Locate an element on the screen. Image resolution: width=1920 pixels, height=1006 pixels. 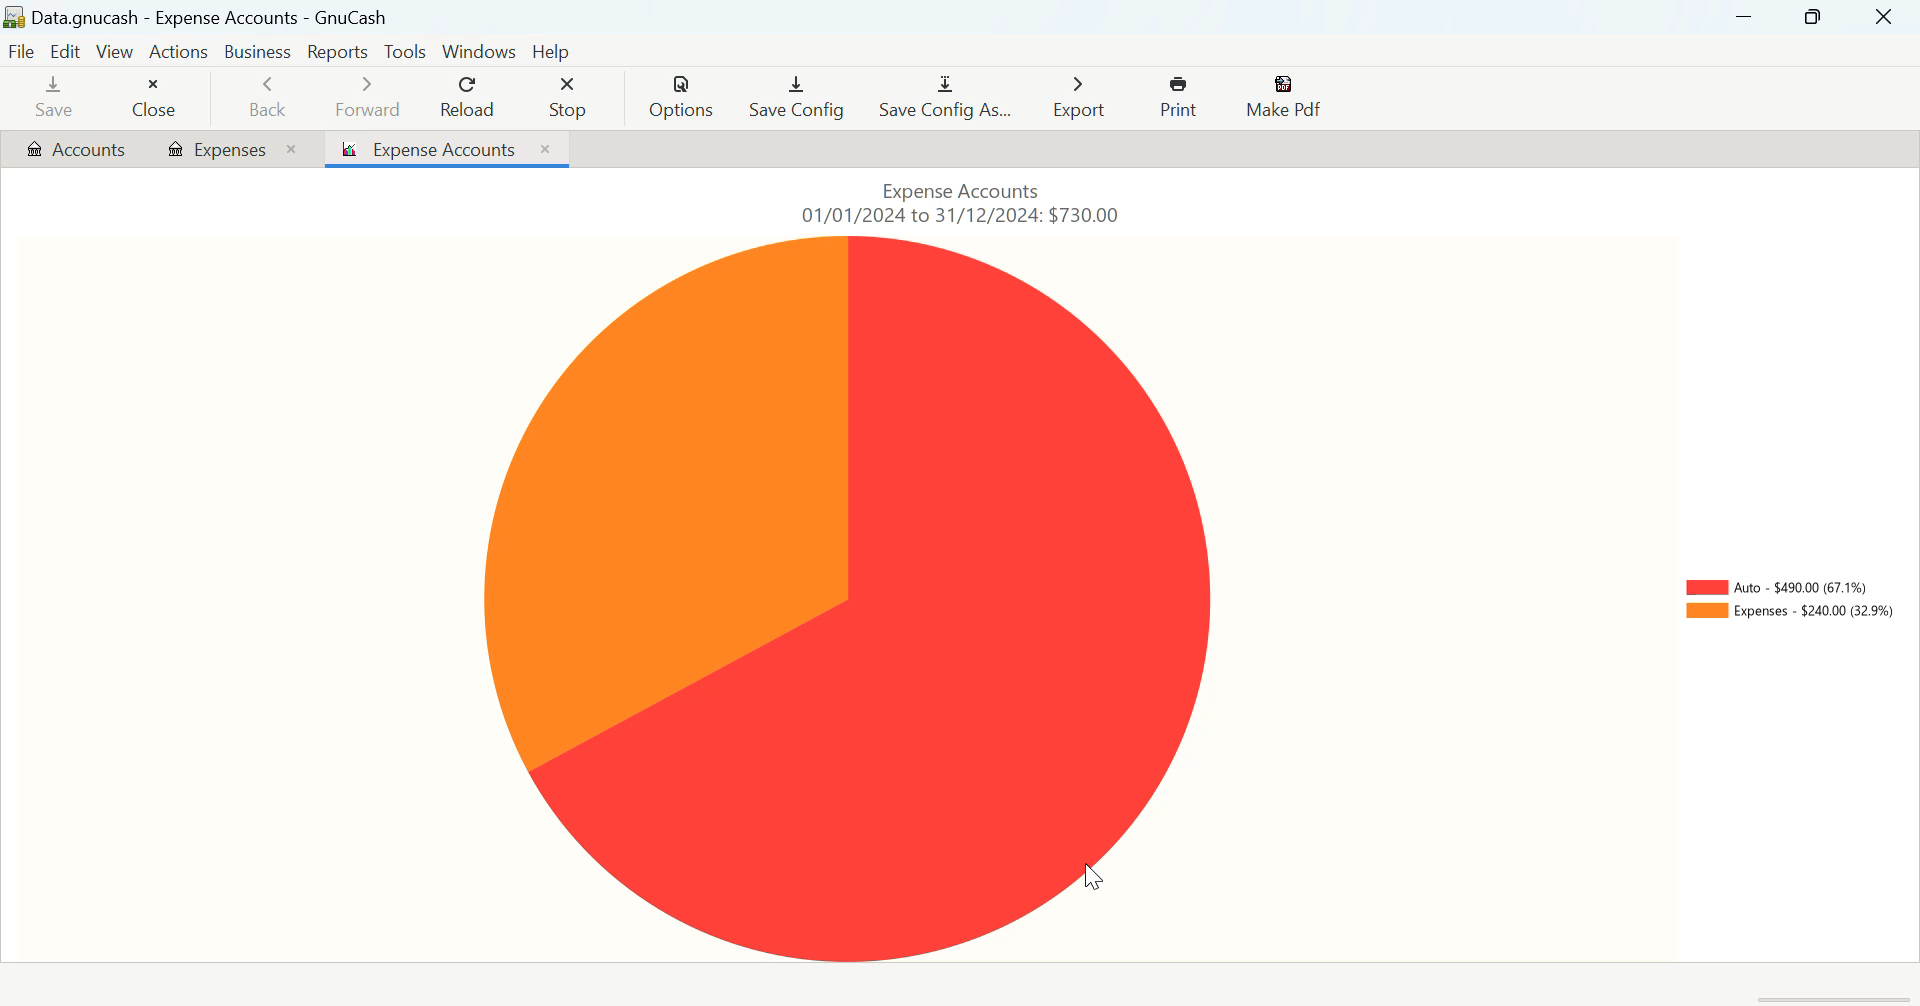
Save is located at coordinates (55, 98).